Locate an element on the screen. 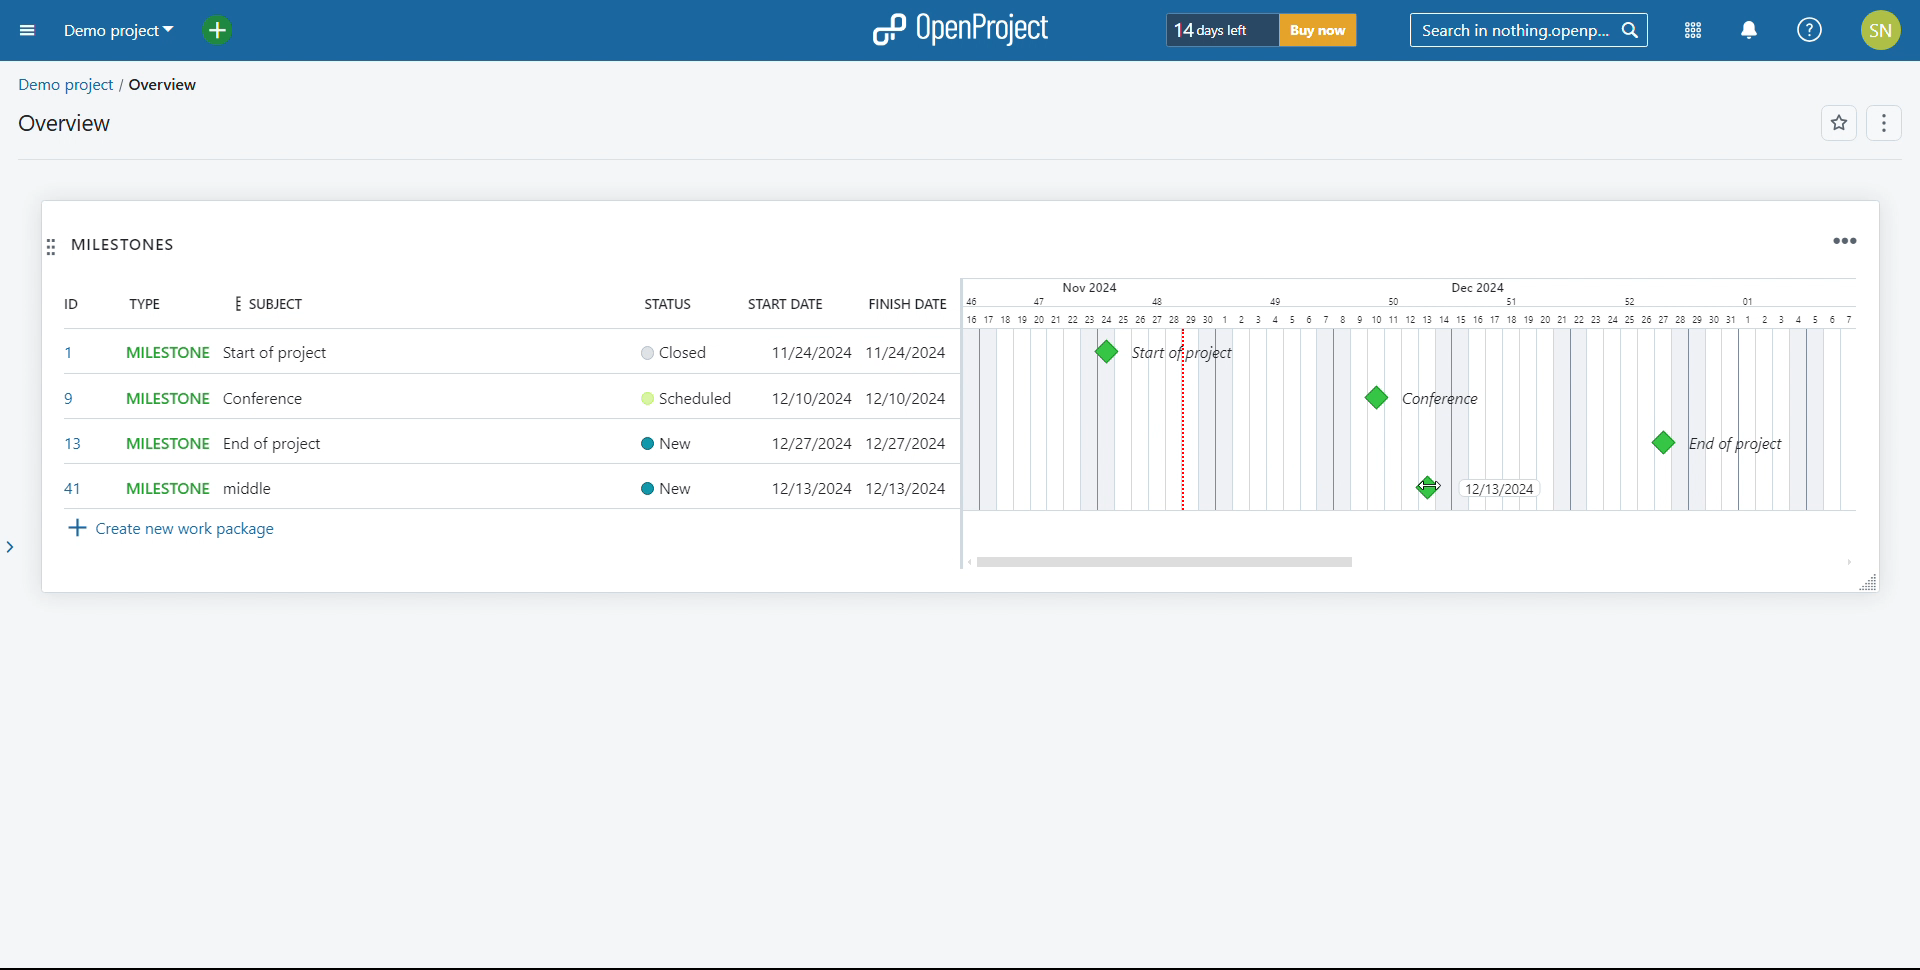  overview is located at coordinates (66, 123).